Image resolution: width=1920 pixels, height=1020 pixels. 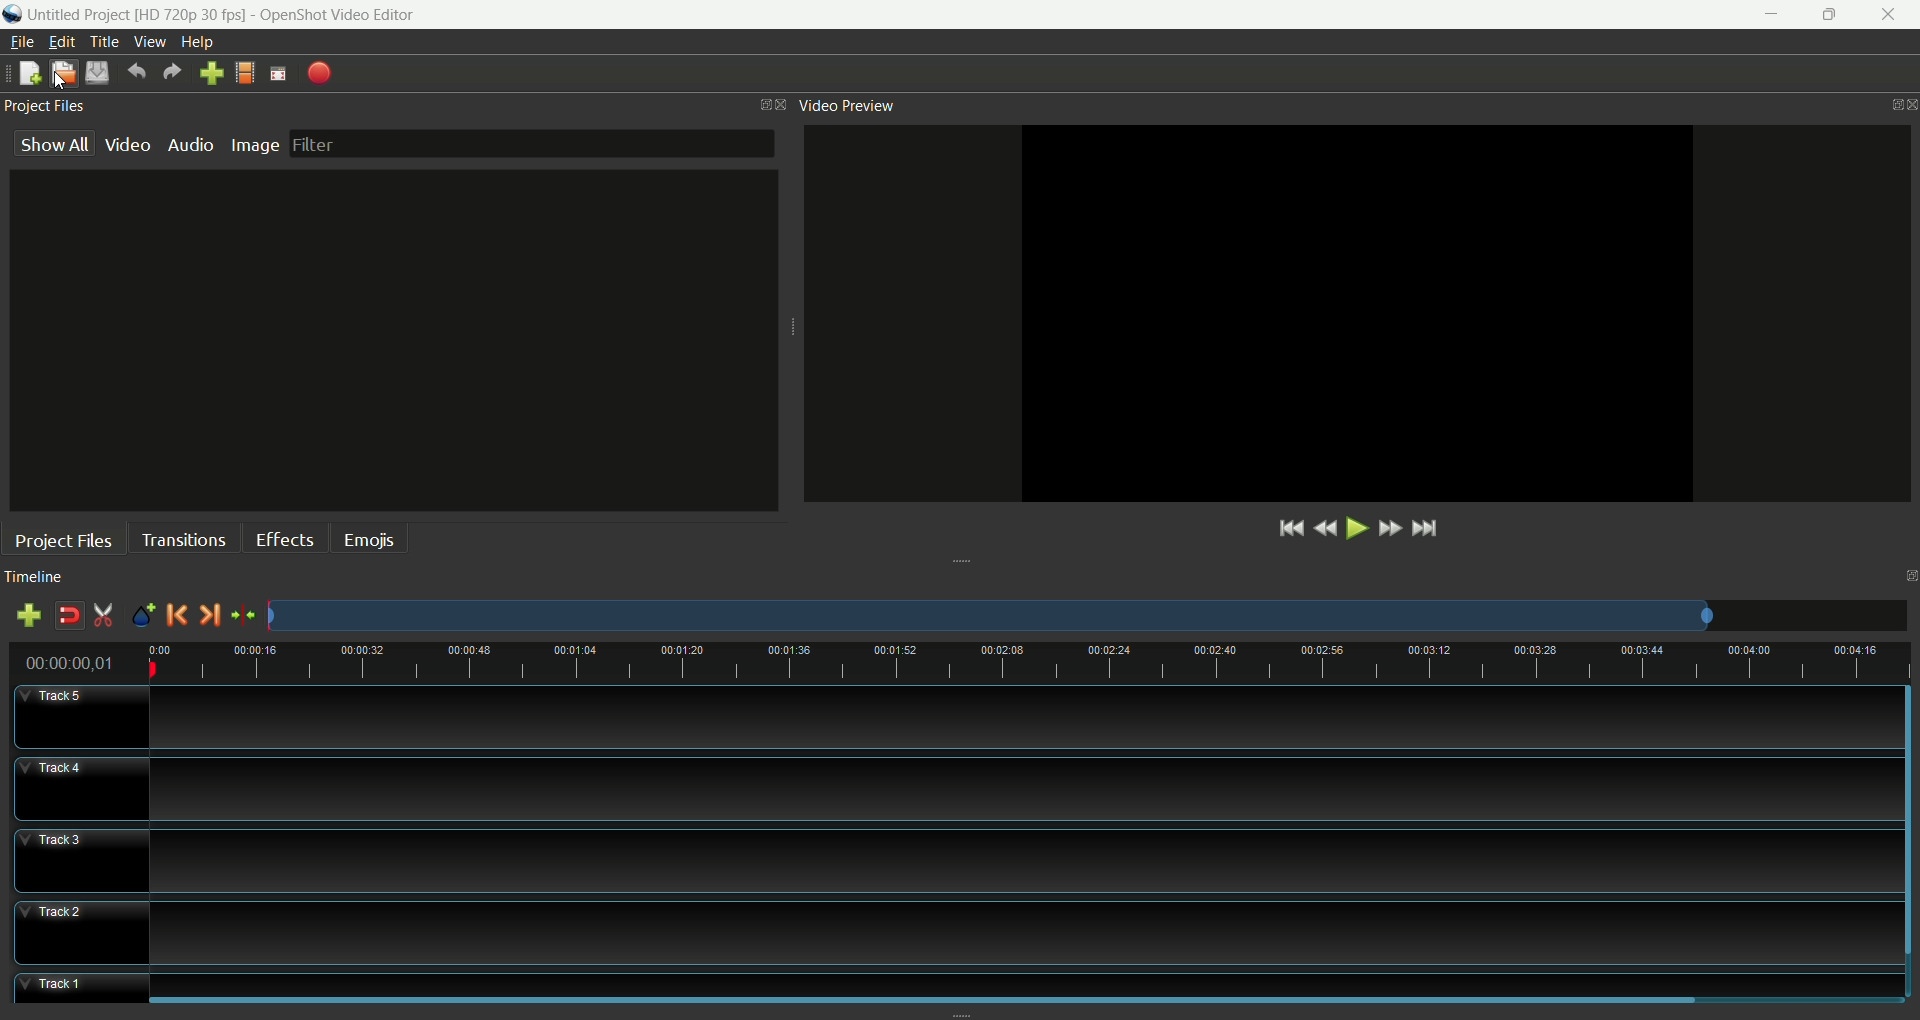 What do you see at coordinates (136, 72) in the screenshot?
I see `undo` at bounding box center [136, 72].